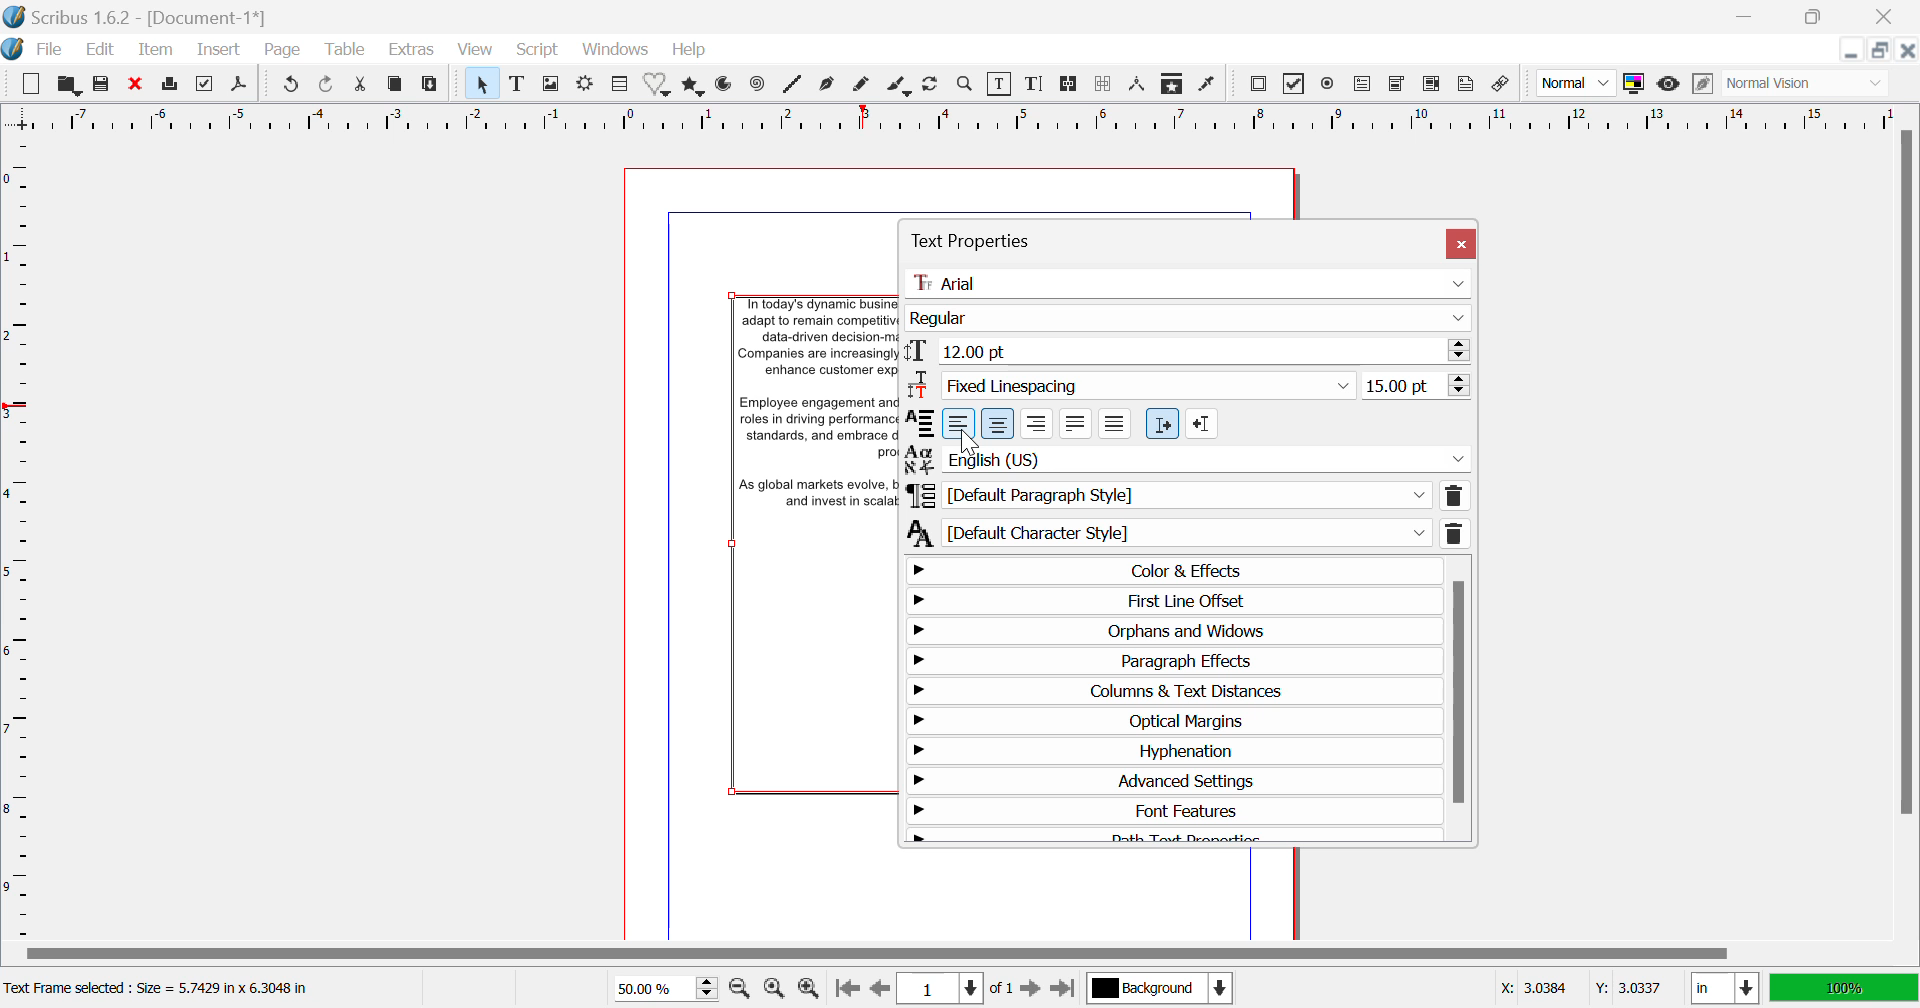 Image resolution: width=1920 pixels, height=1008 pixels. Describe the element at coordinates (616, 49) in the screenshot. I see `Windows` at that location.